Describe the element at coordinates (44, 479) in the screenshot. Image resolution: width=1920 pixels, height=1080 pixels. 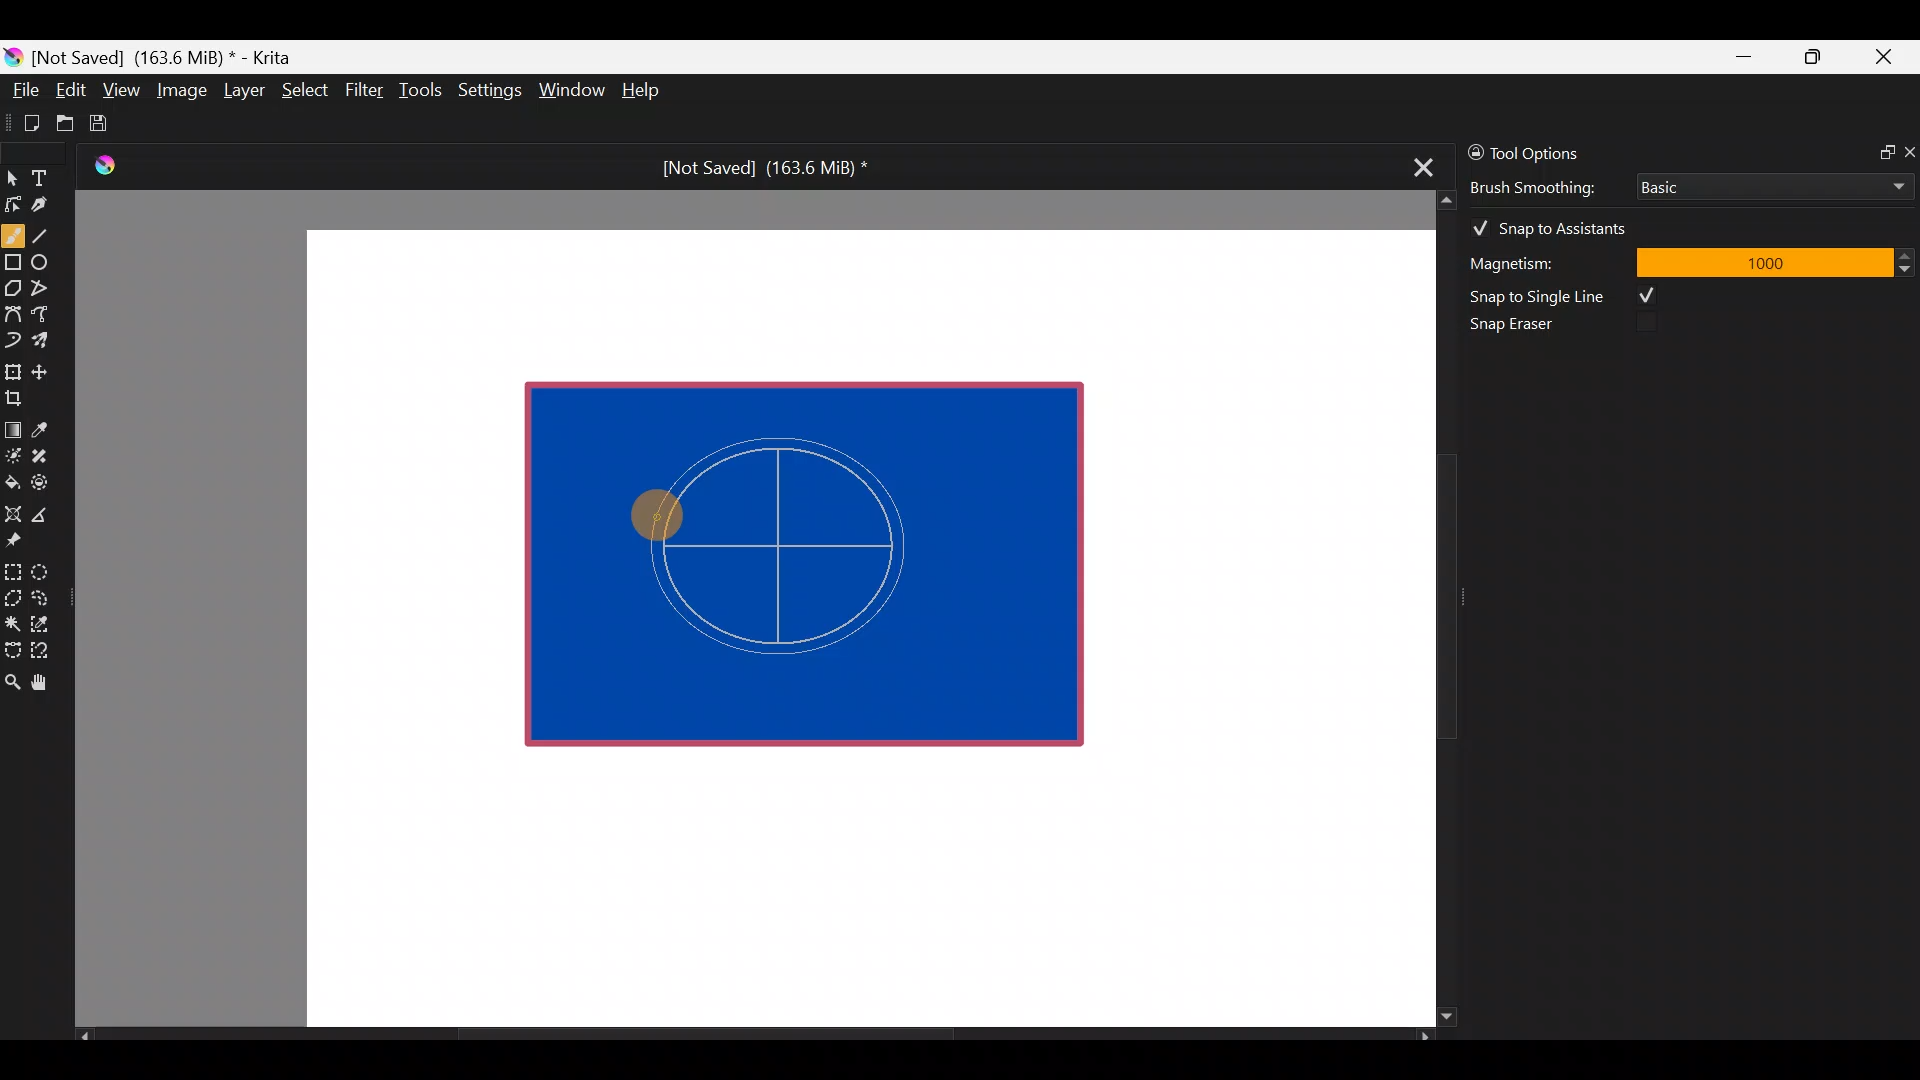
I see `Enclose & fill tool` at that location.